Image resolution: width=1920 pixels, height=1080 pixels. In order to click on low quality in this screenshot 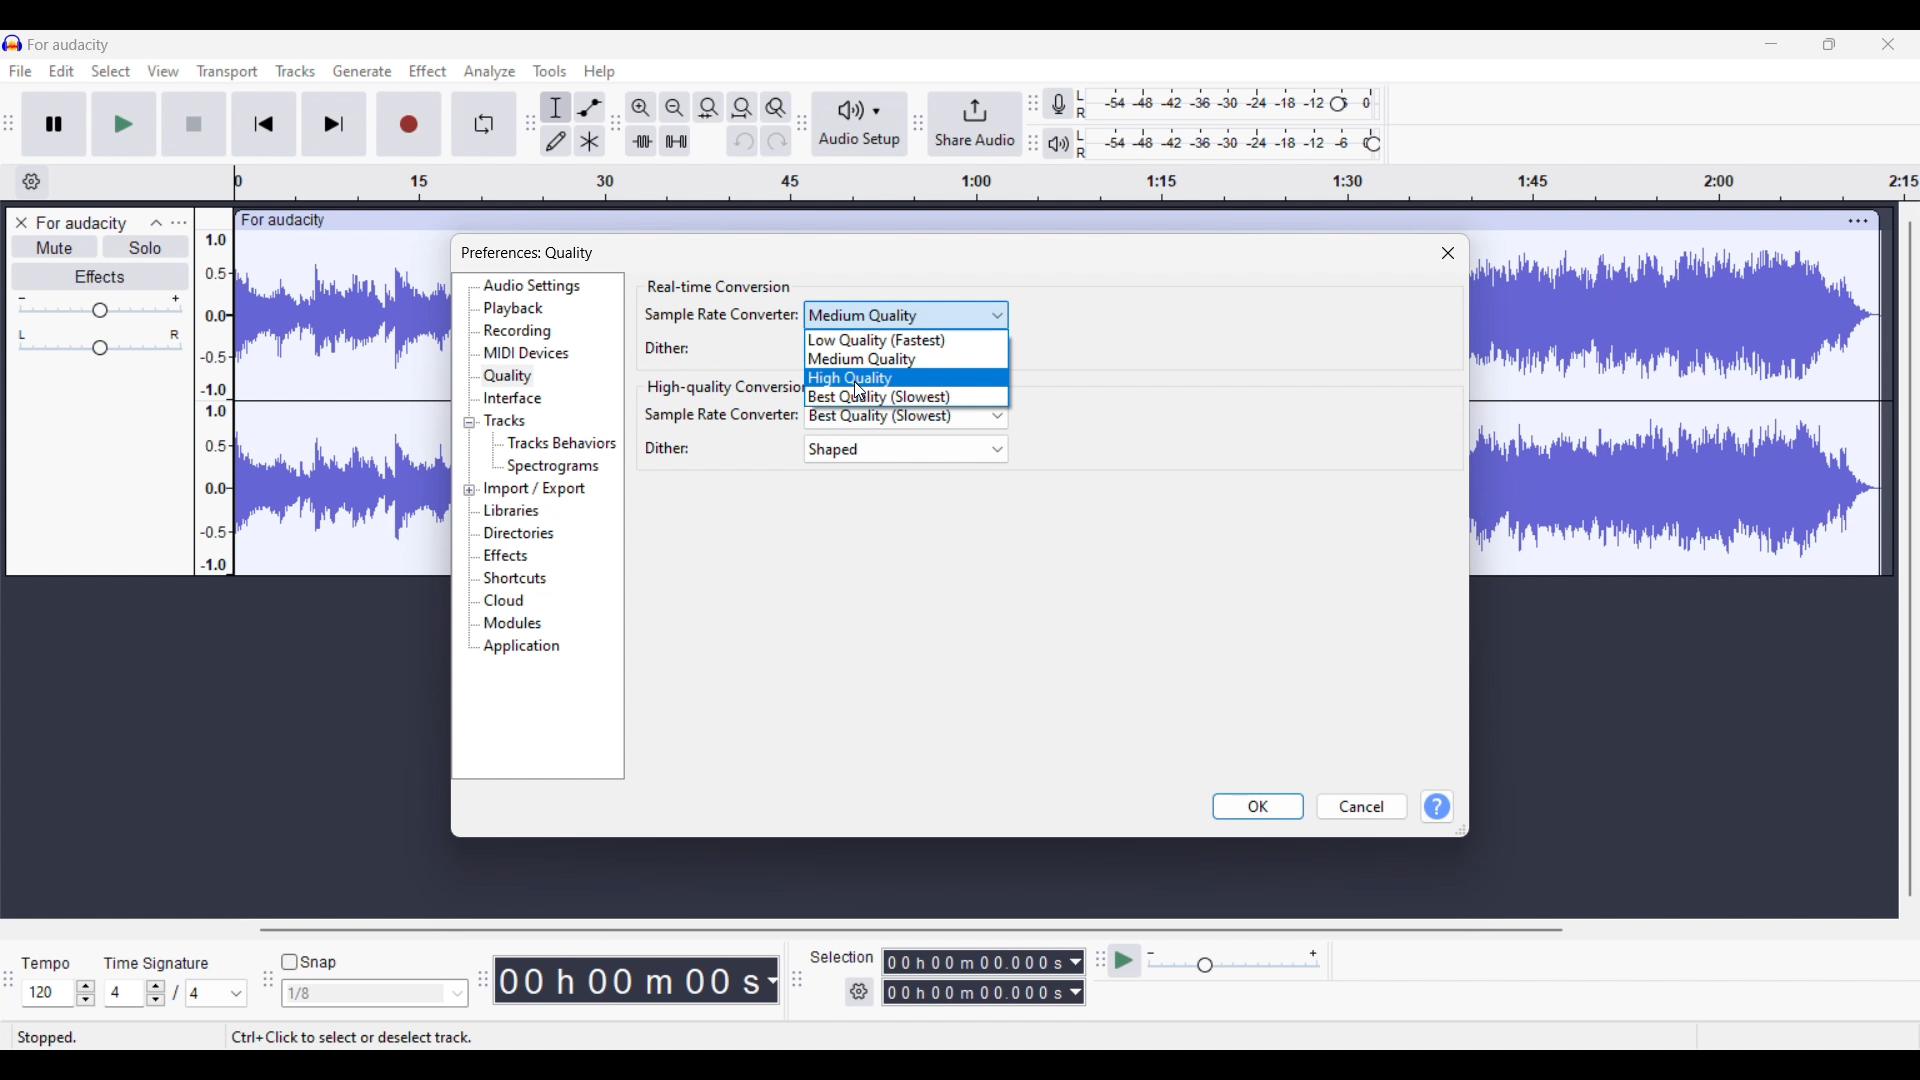, I will do `click(908, 340)`.